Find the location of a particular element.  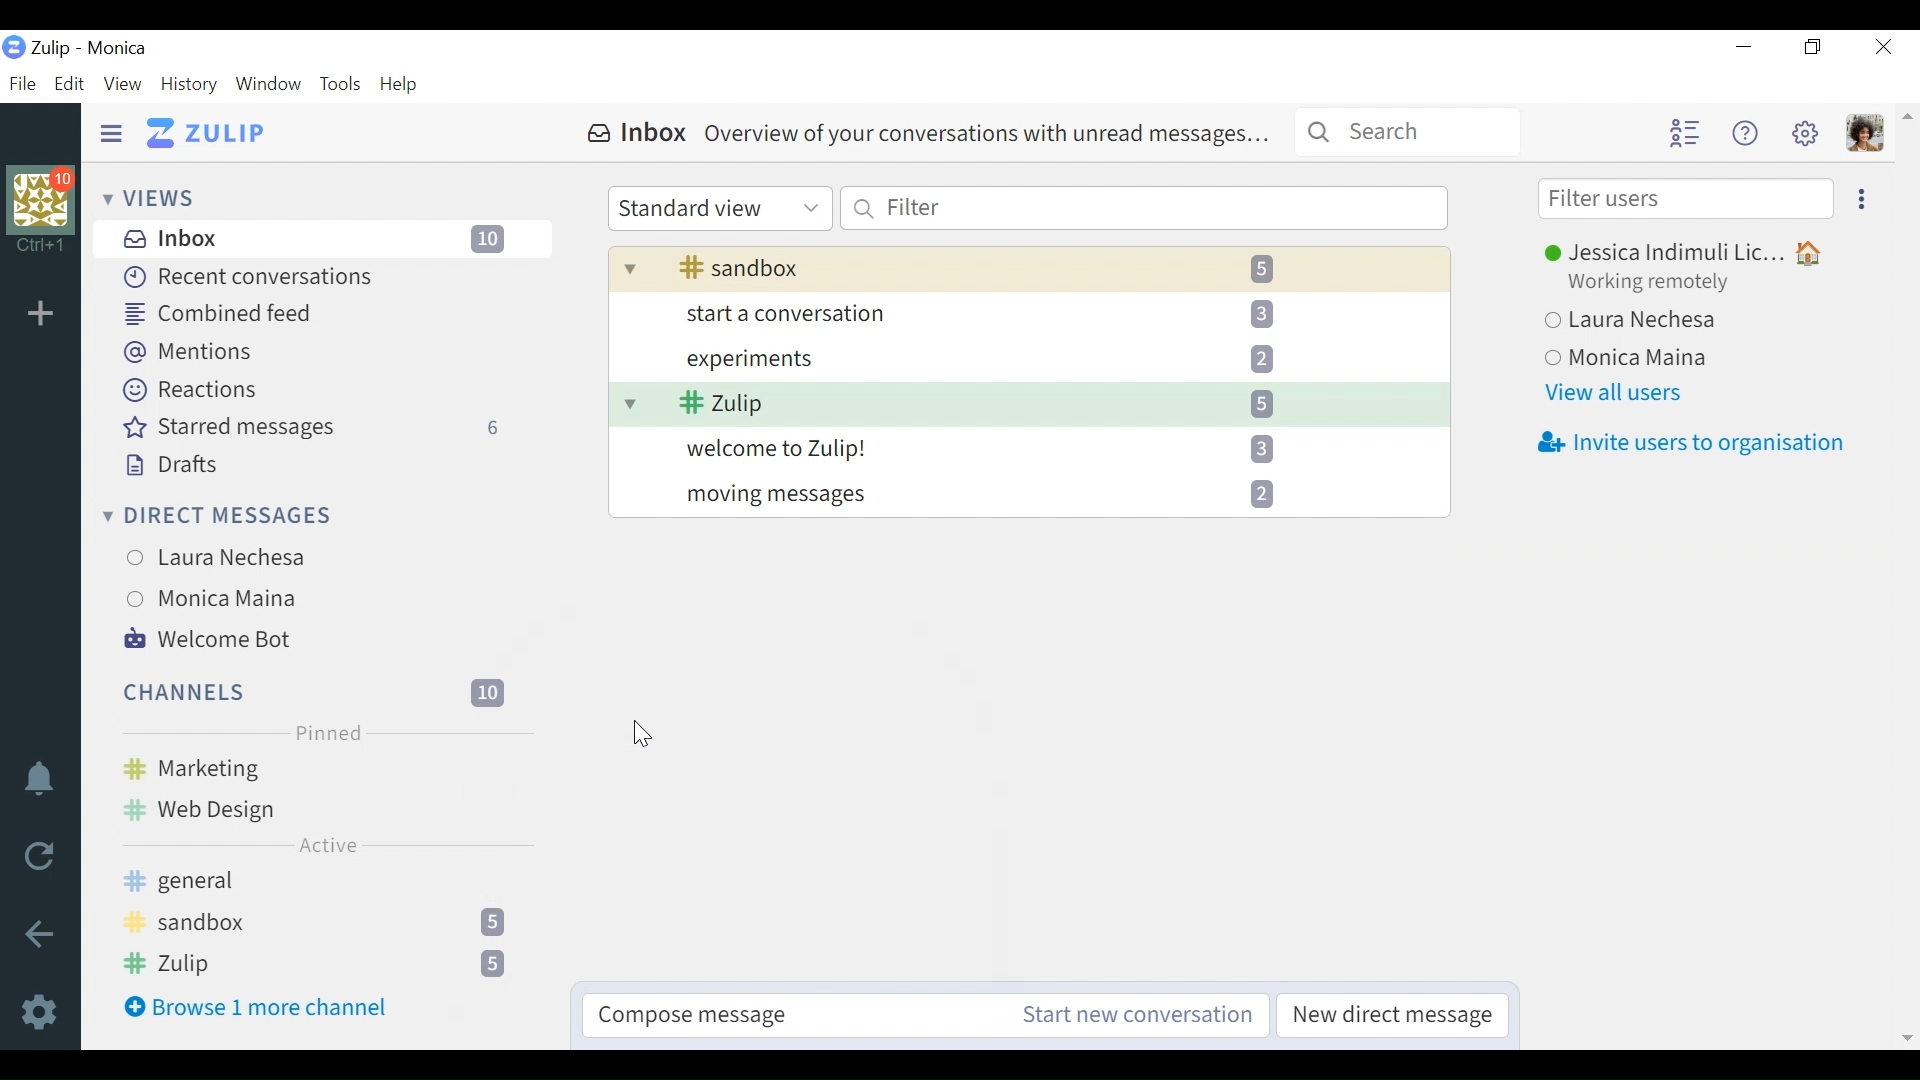

Back is located at coordinates (39, 936).